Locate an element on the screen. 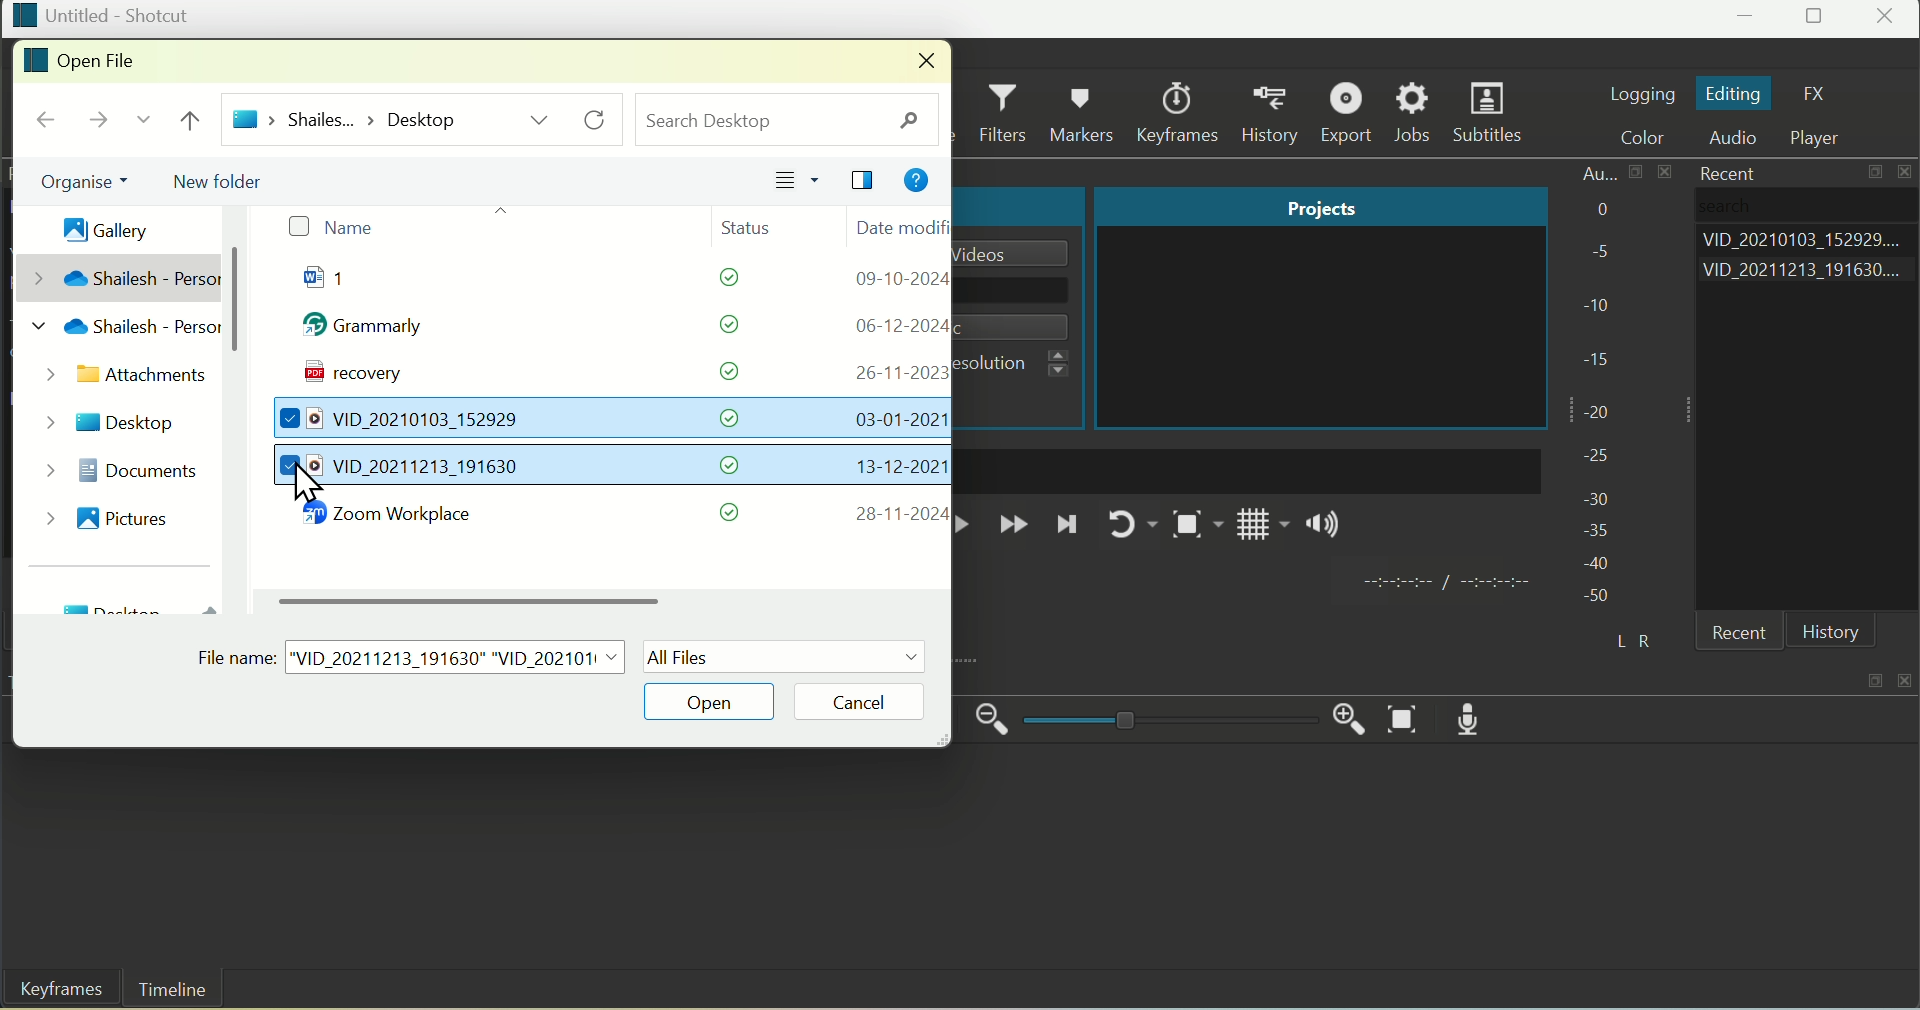 This screenshot has width=1920, height=1010. refresh is located at coordinates (599, 120).